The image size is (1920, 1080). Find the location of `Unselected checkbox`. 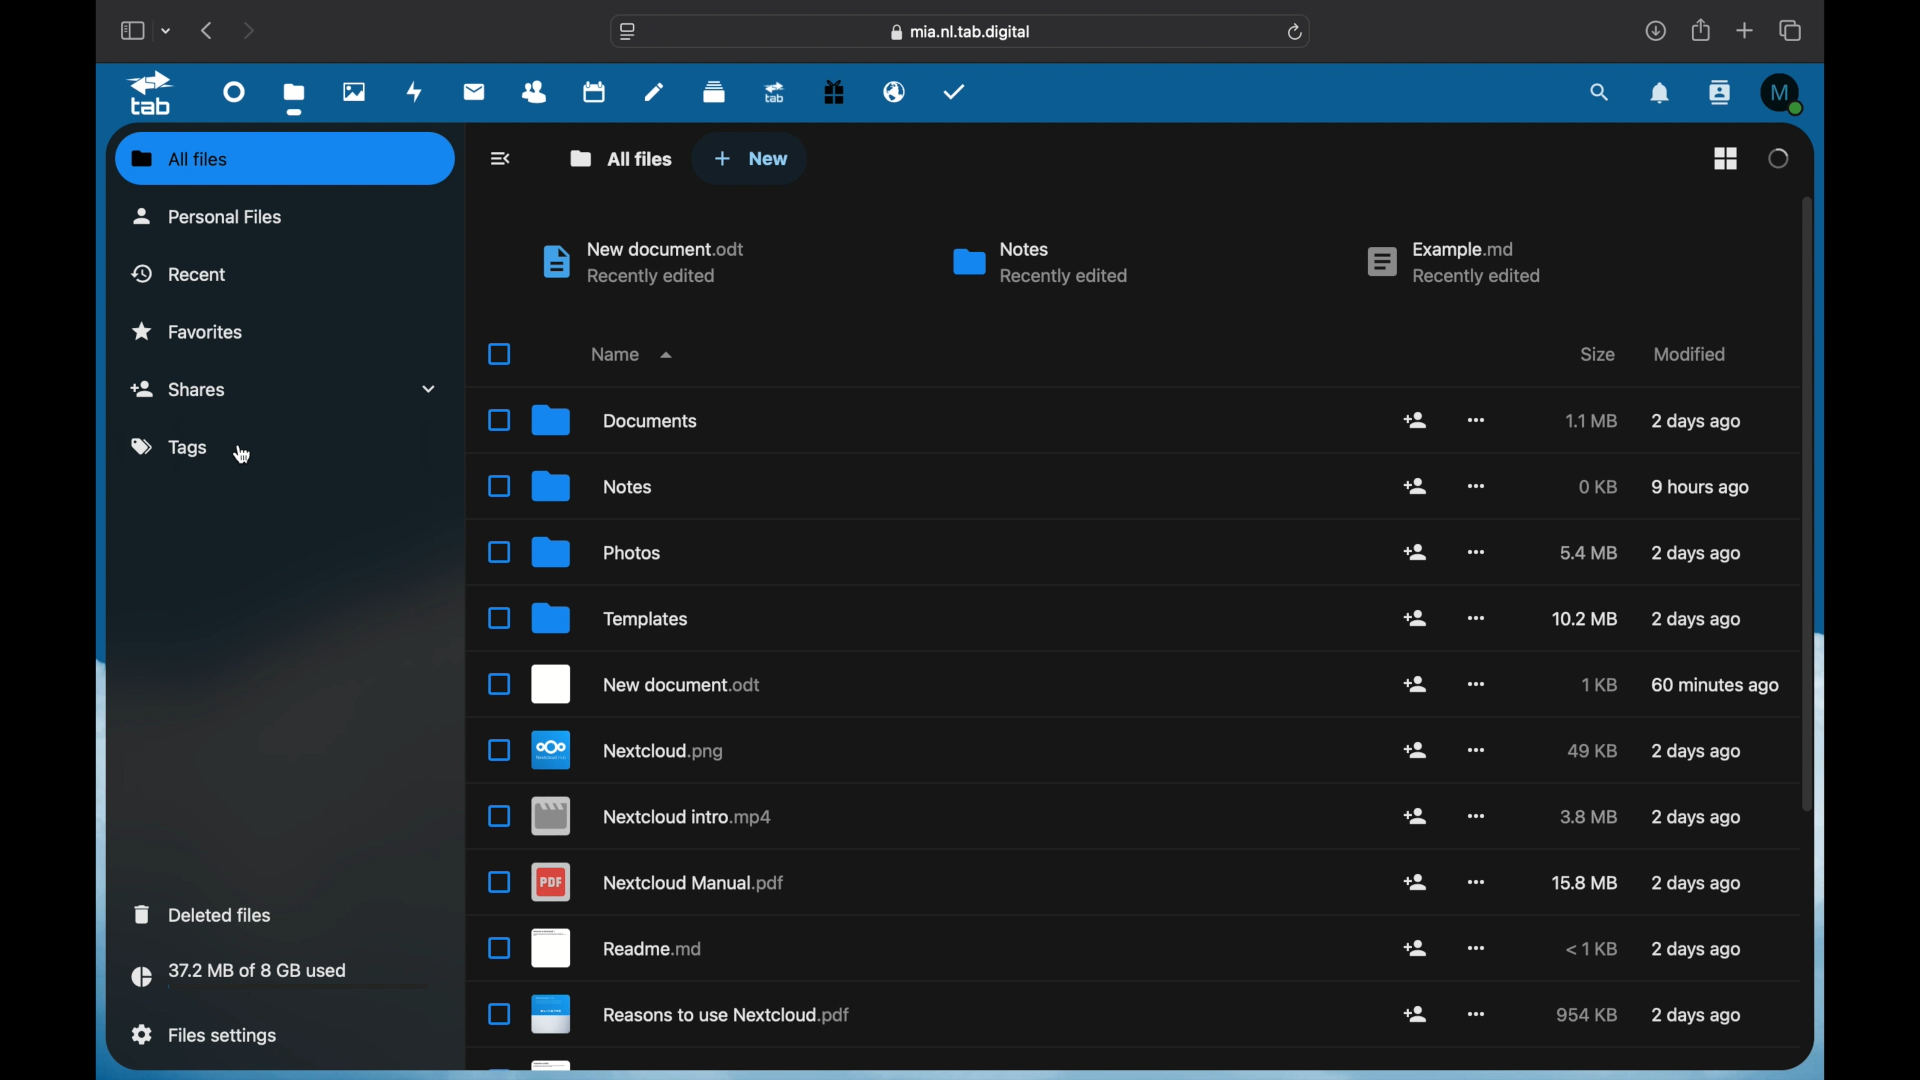

Unselected checkbox is located at coordinates (499, 619).